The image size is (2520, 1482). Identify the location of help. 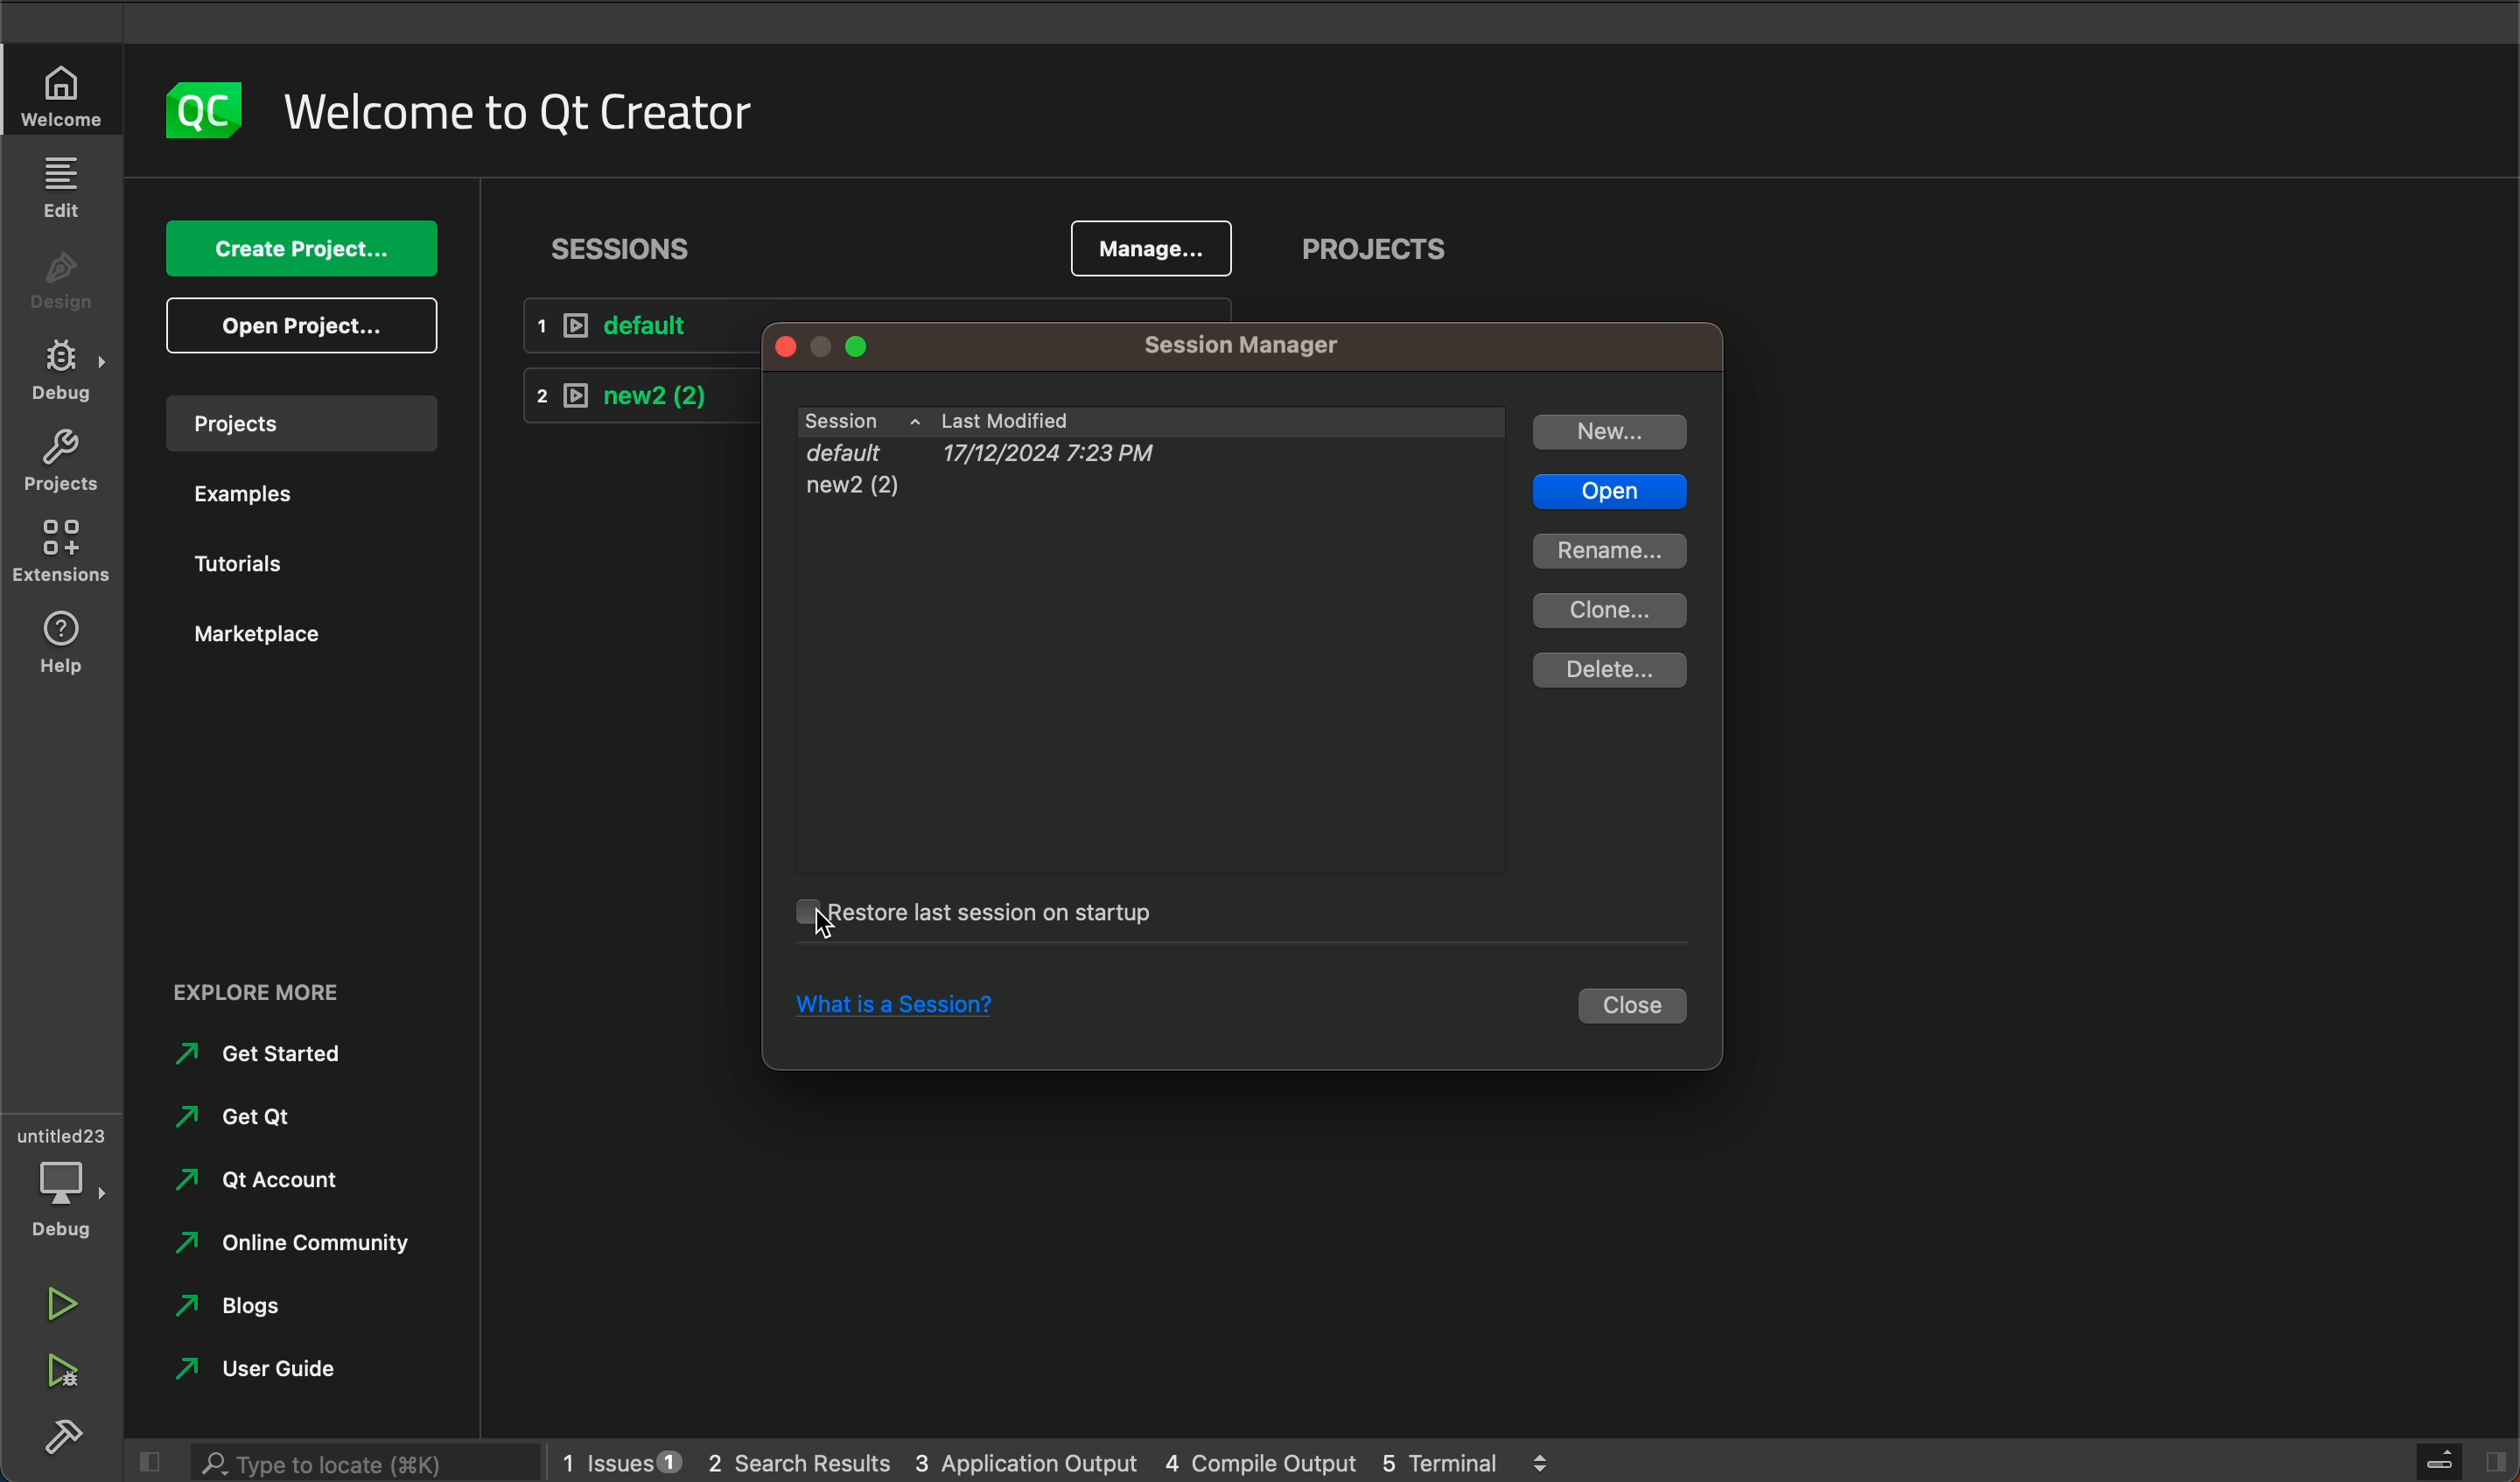
(67, 646).